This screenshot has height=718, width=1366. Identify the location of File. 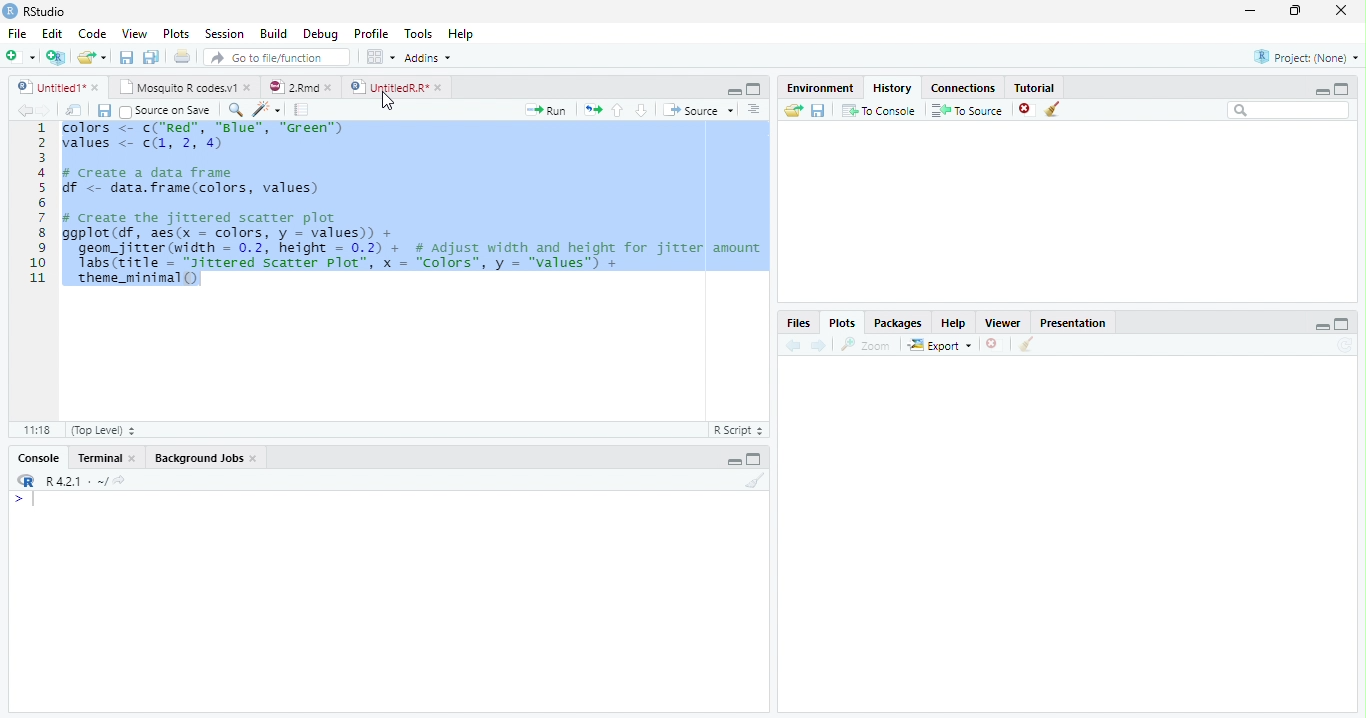
(18, 34).